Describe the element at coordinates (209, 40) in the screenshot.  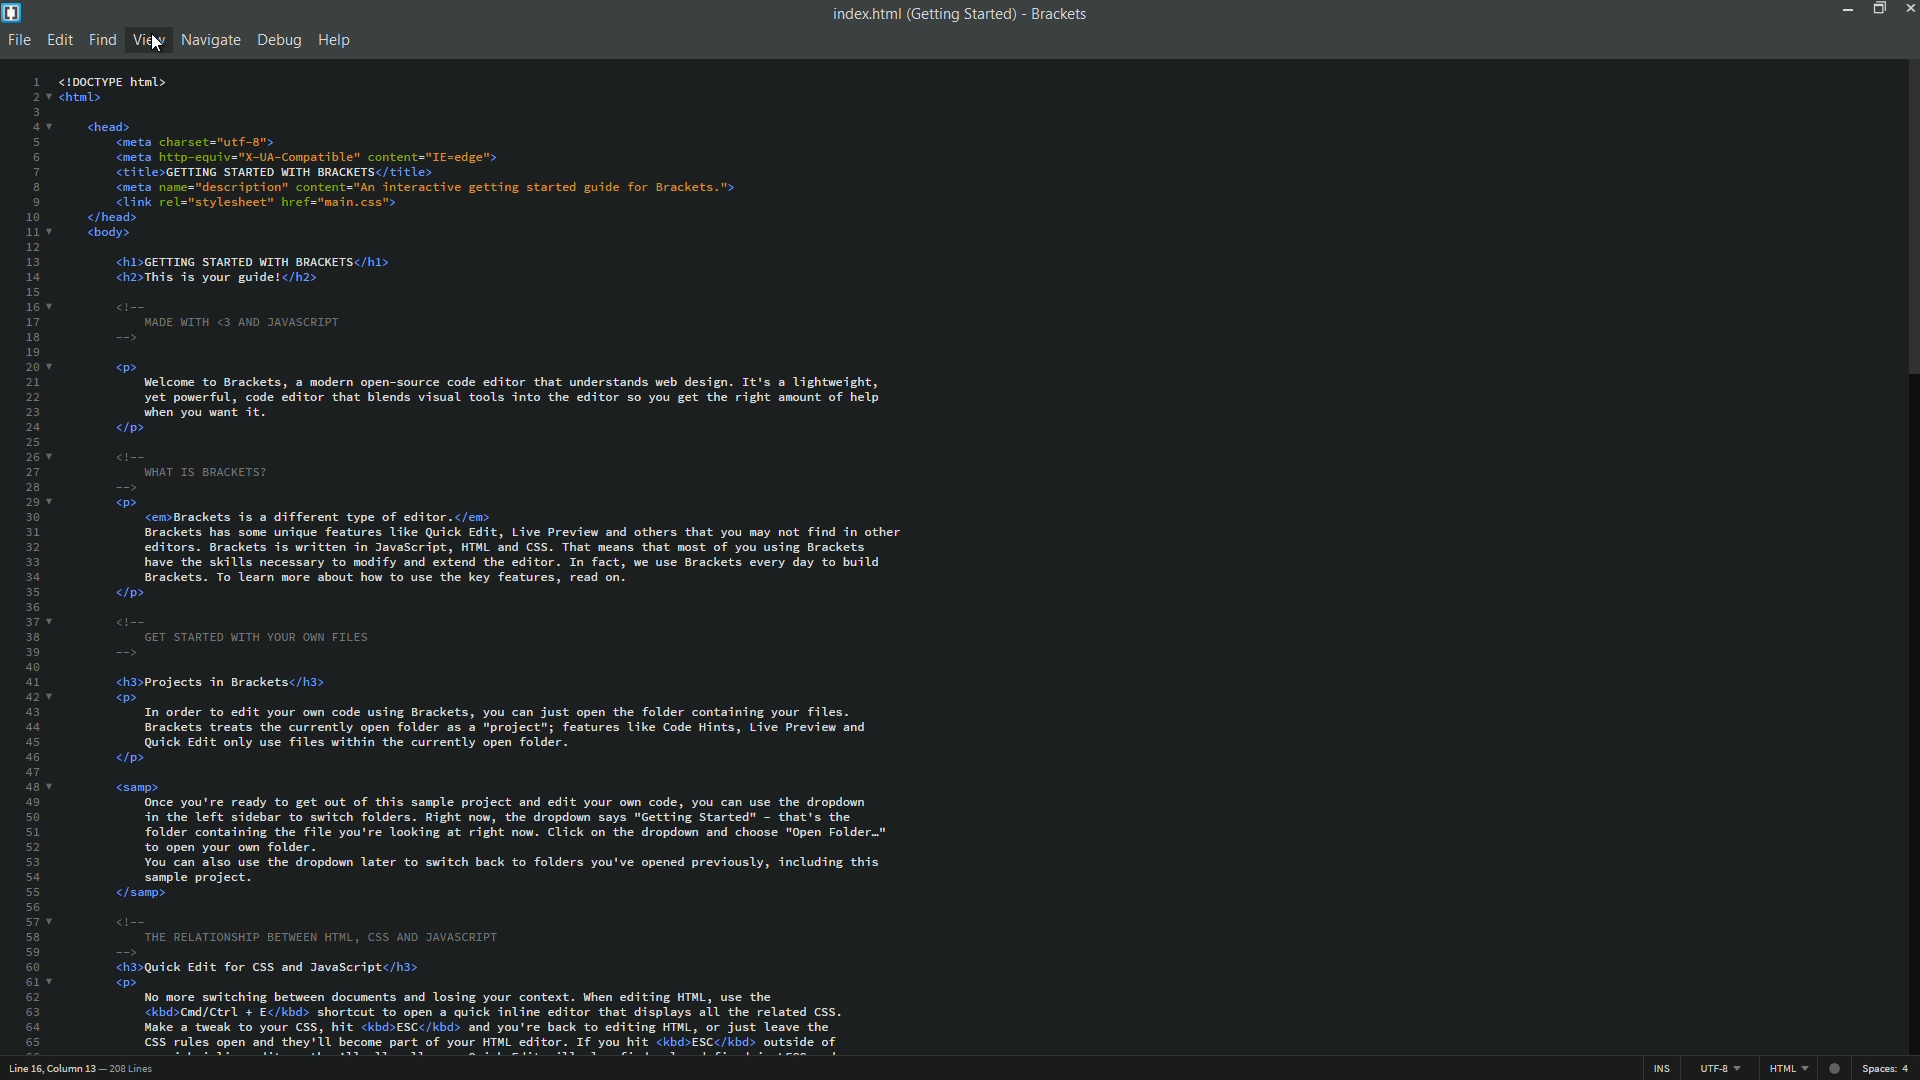
I see `navigate menu` at that location.